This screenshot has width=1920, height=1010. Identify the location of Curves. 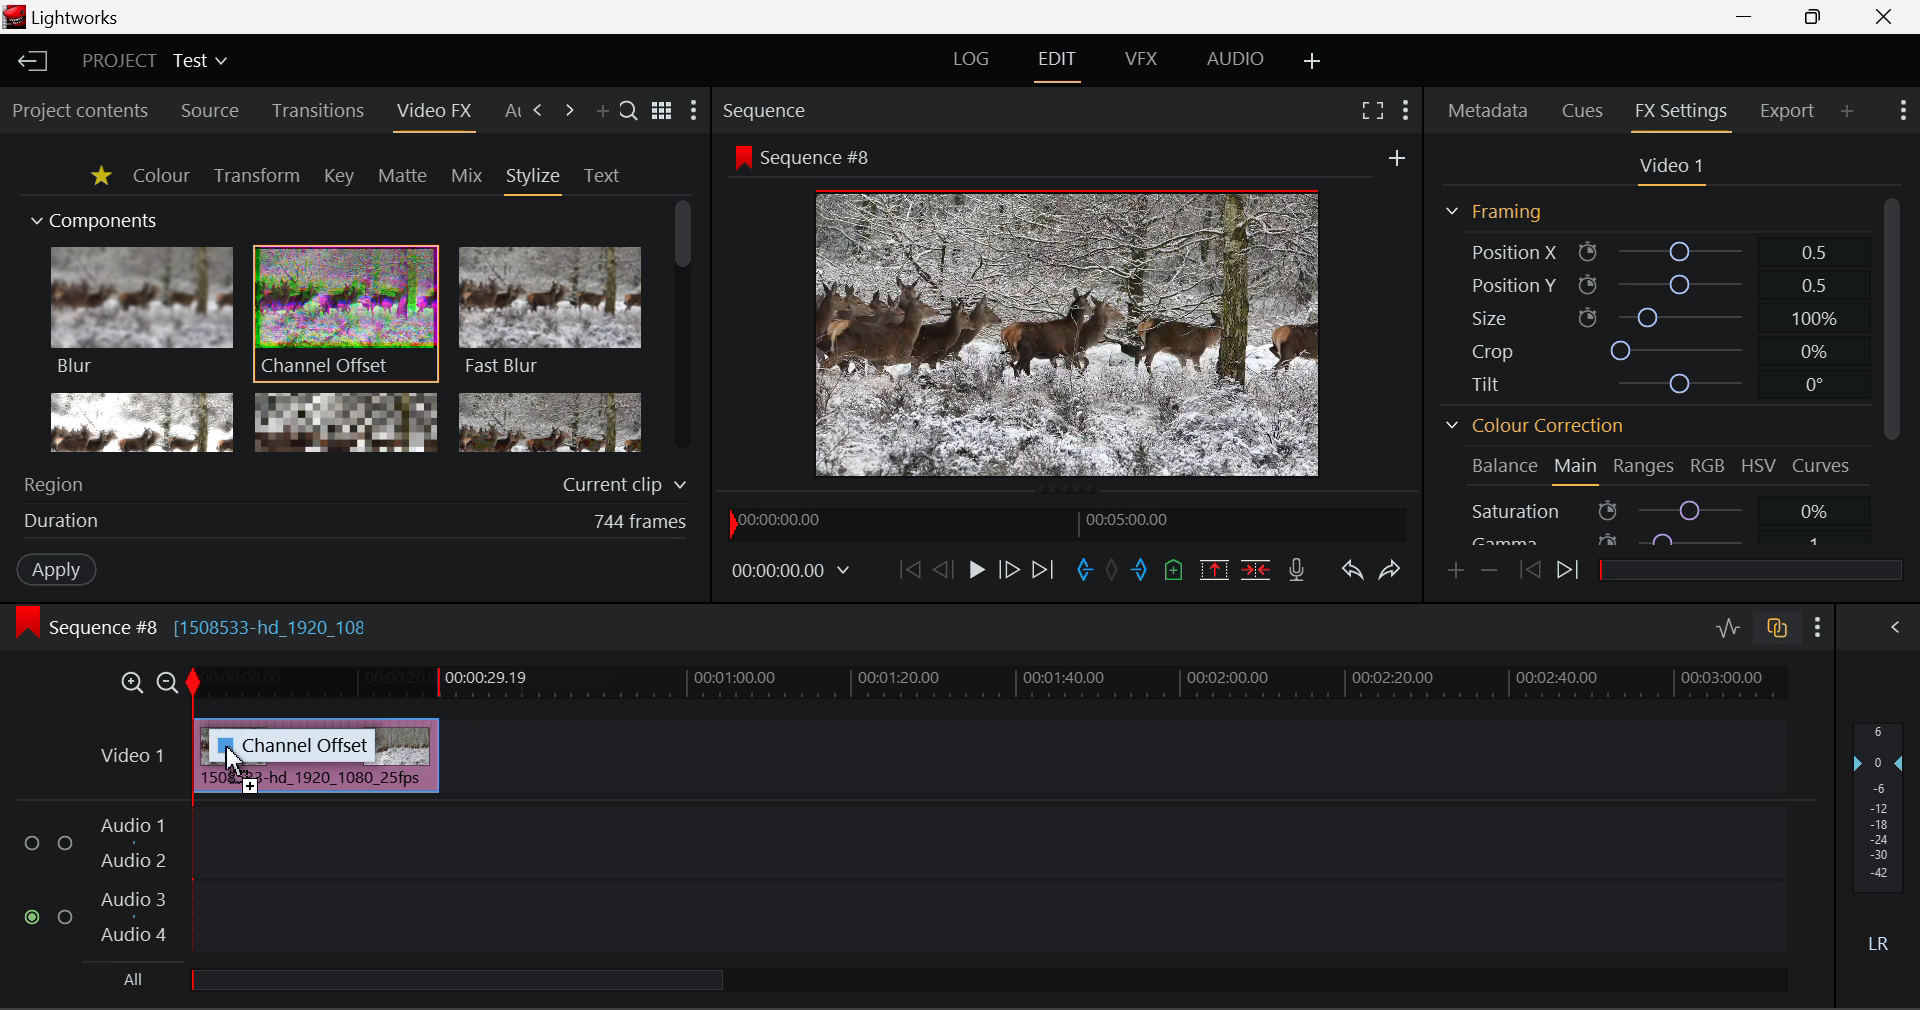
(1823, 465).